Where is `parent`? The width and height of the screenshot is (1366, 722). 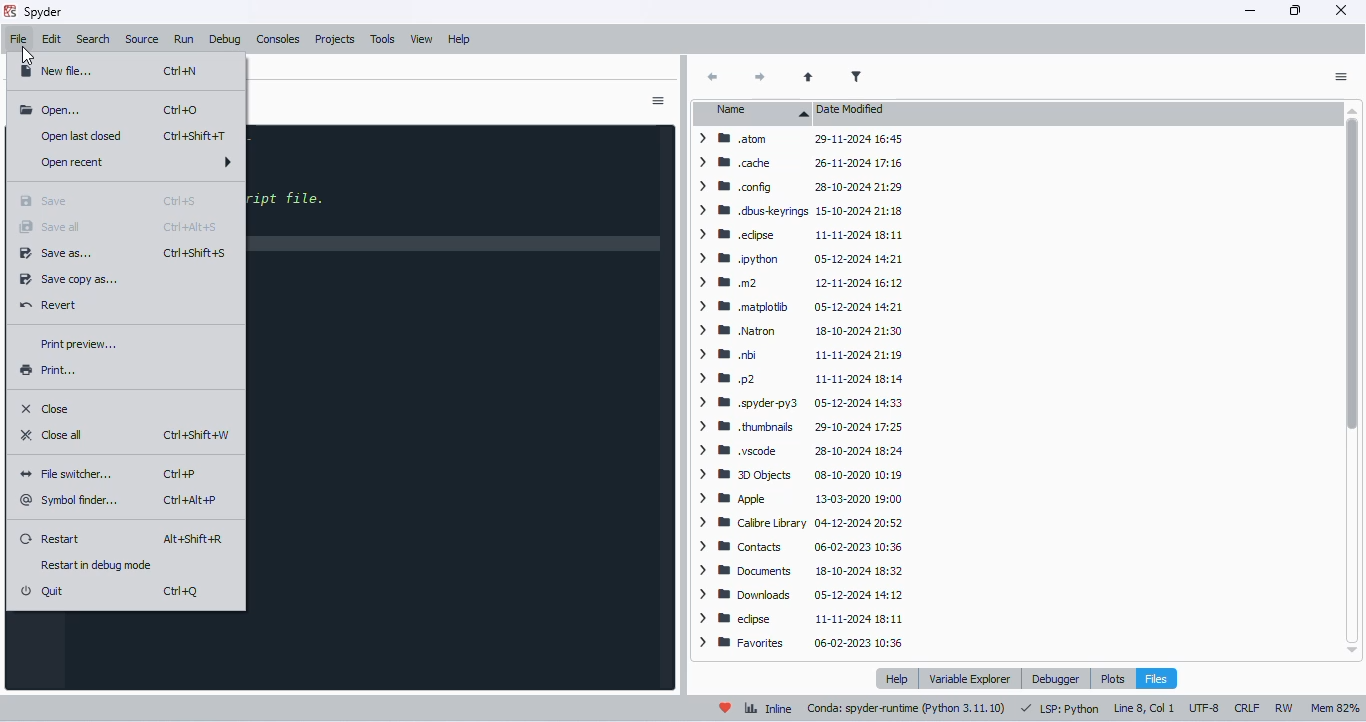 parent is located at coordinates (806, 77).